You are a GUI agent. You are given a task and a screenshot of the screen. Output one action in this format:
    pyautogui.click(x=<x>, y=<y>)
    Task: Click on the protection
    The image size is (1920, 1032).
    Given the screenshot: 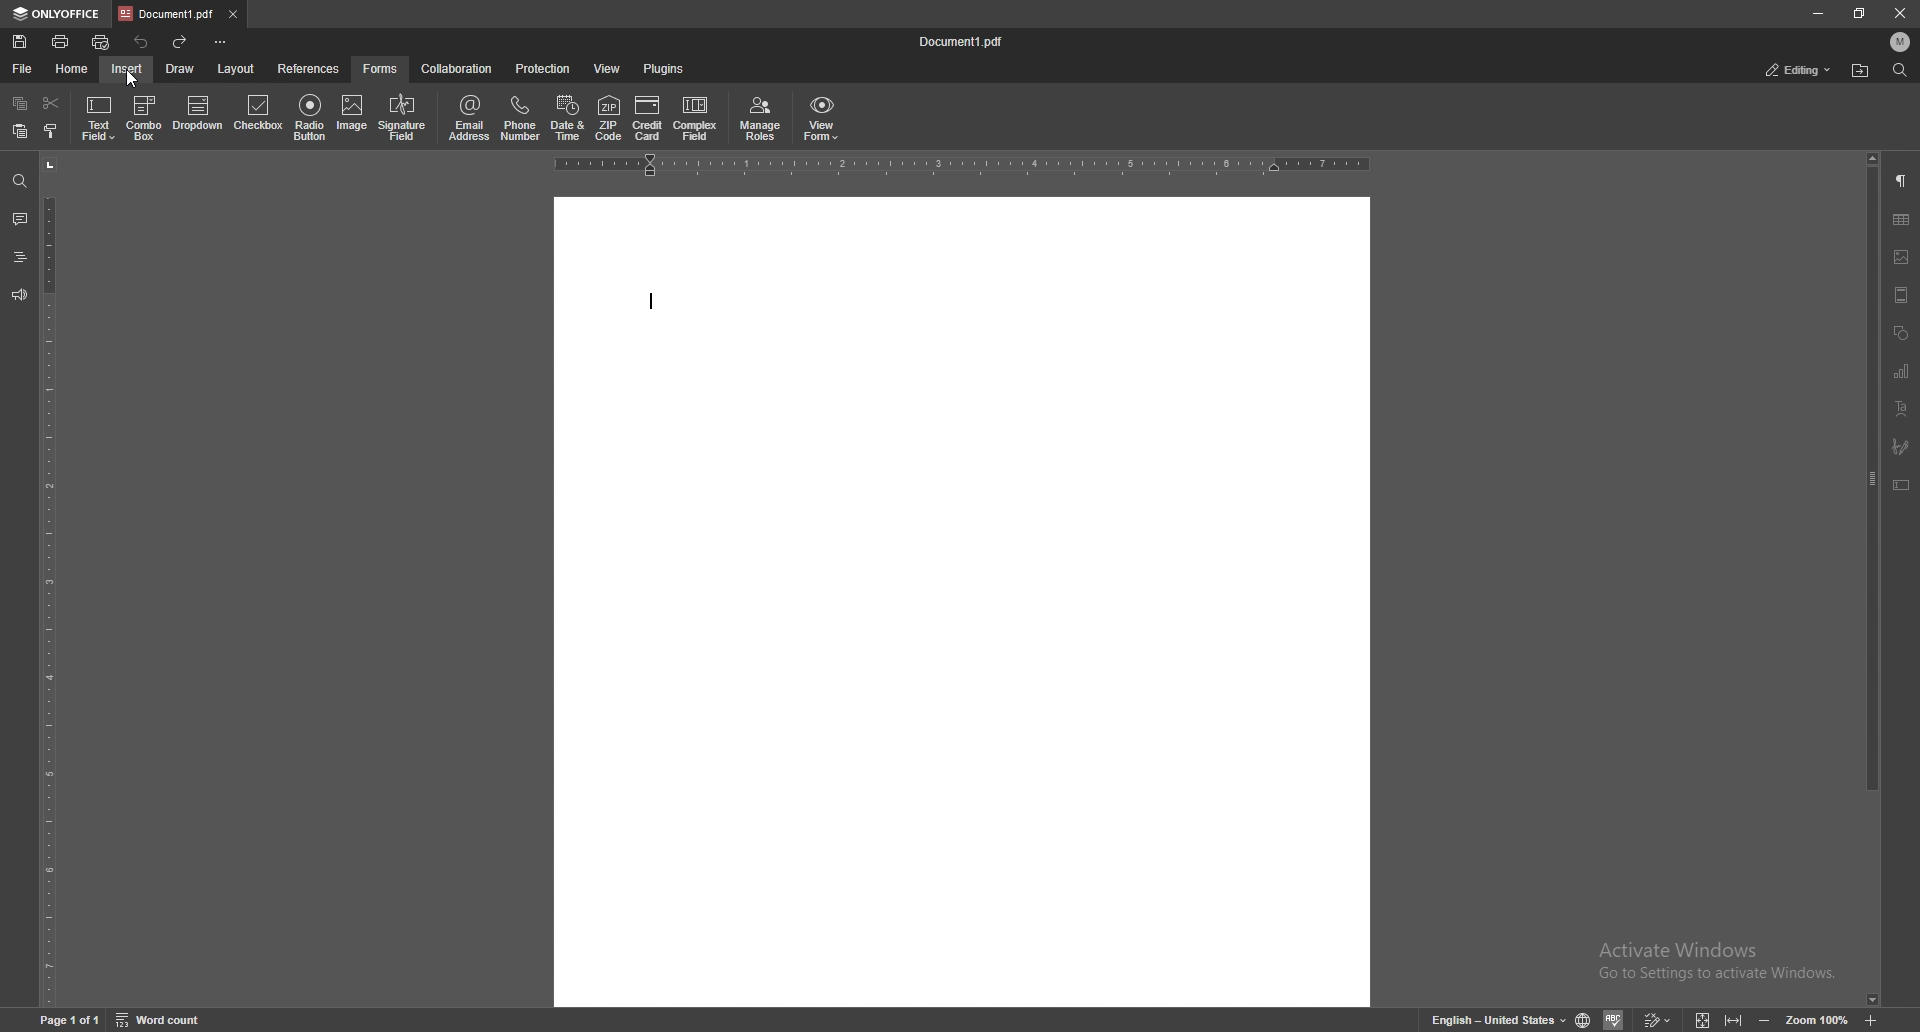 What is the action you would take?
    pyautogui.click(x=544, y=68)
    